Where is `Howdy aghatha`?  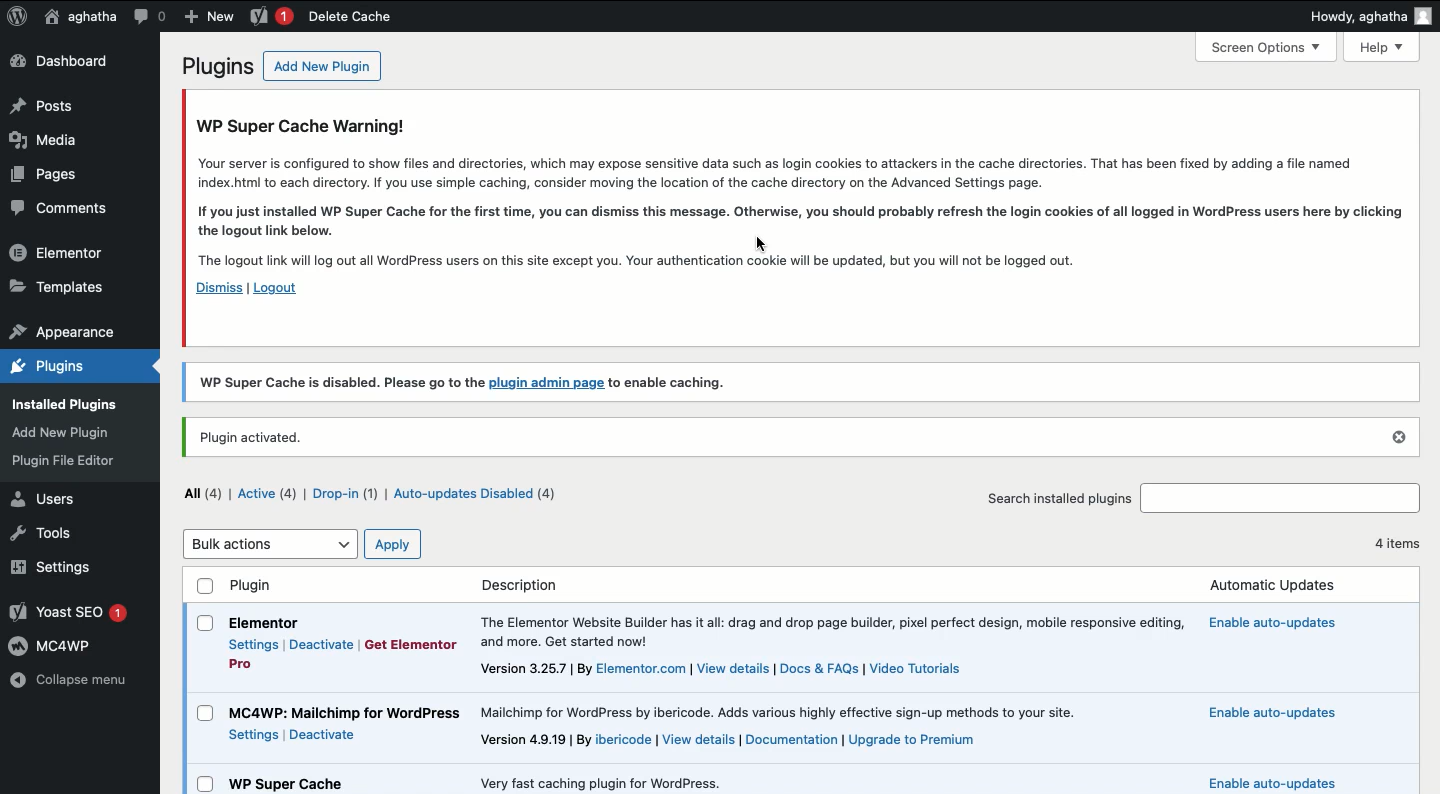
Howdy aghatha is located at coordinates (1364, 14).